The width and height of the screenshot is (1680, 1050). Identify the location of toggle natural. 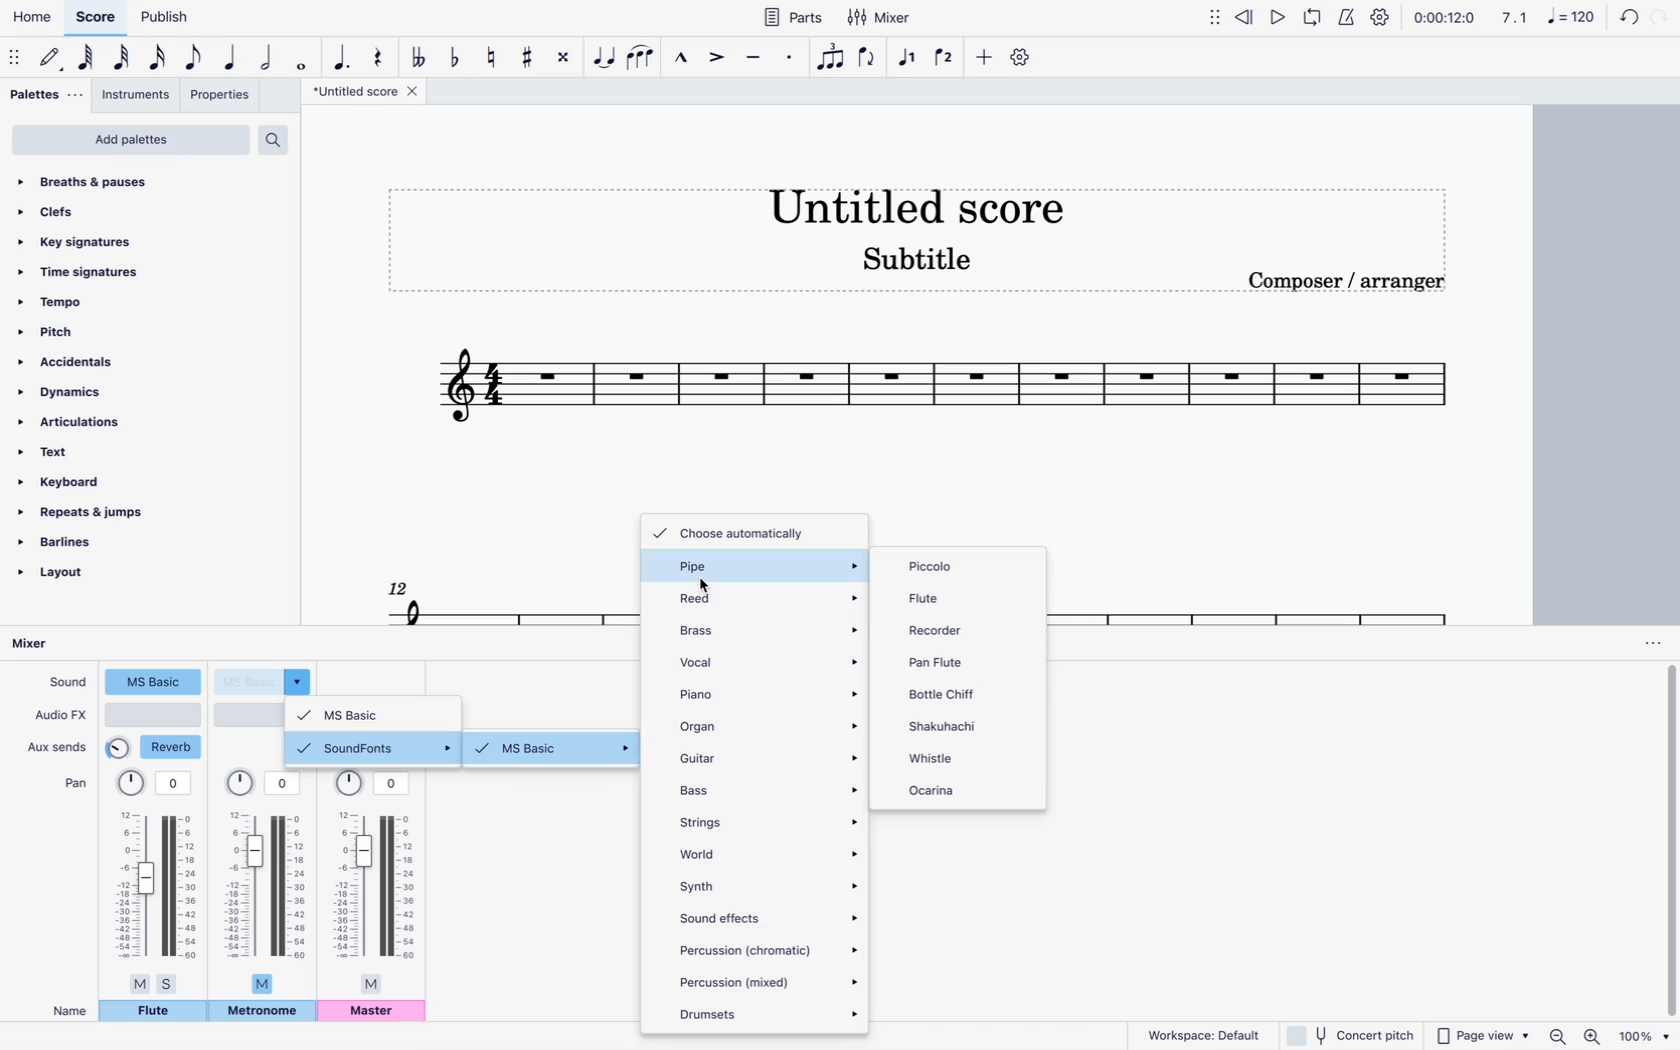
(493, 56).